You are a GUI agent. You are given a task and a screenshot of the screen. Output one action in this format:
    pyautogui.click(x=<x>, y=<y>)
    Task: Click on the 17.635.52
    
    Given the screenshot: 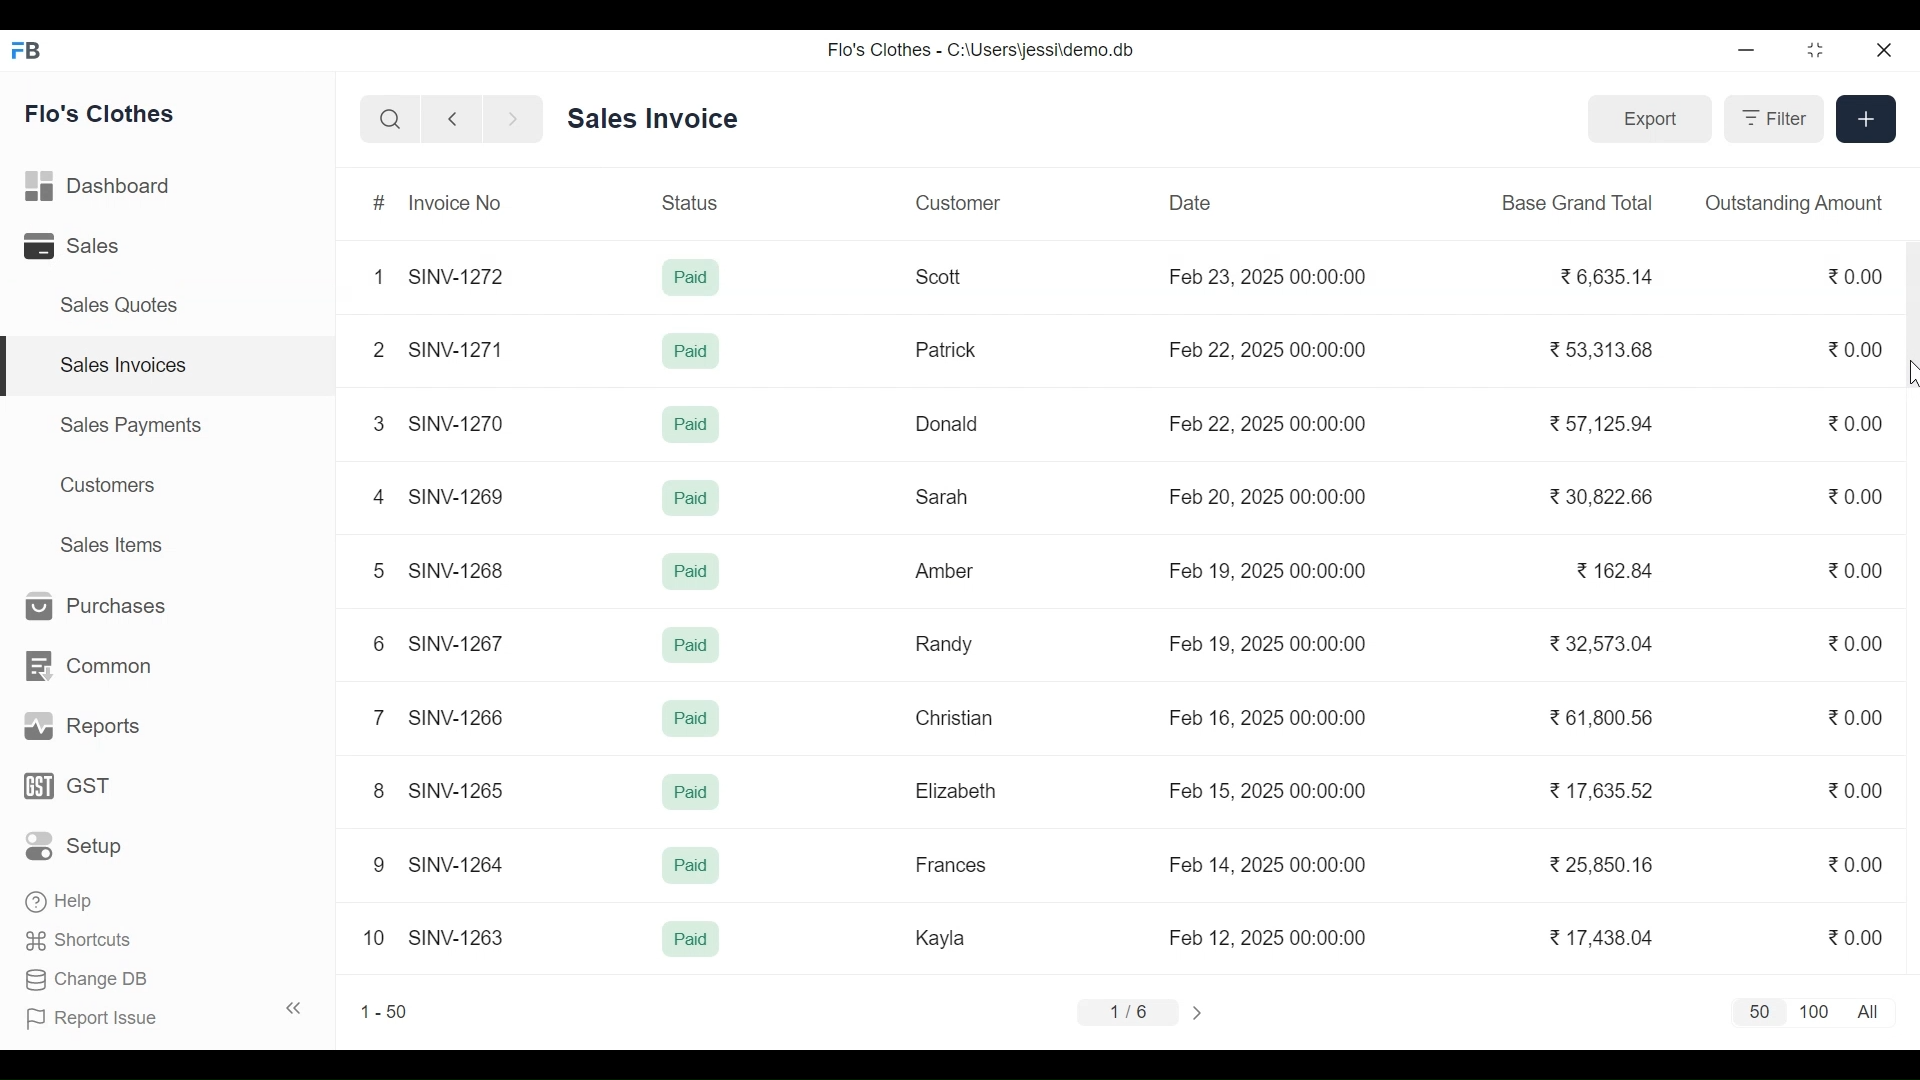 What is the action you would take?
    pyautogui.click(x=1598, y=788)
    